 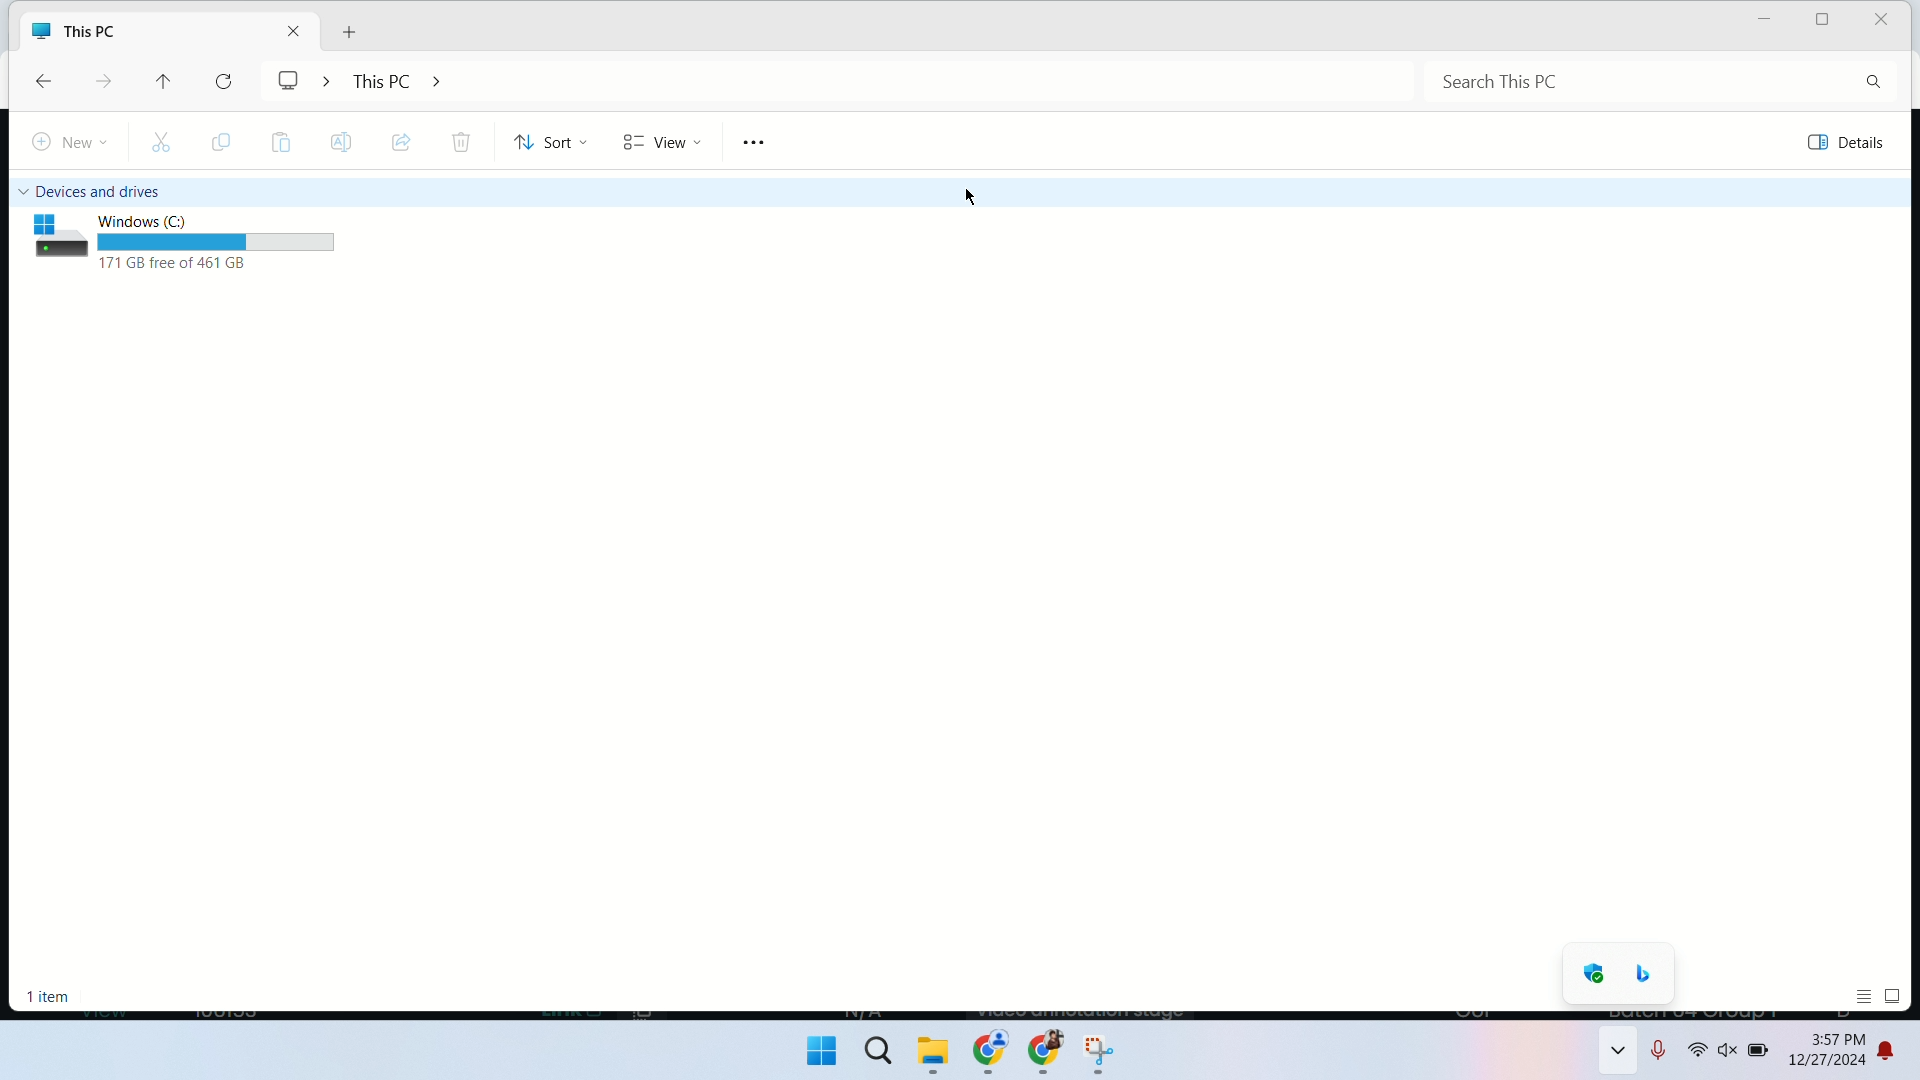 What do you see at coordinates (403, 144) in the screenshot?
I see `share` at bounding box center [403, 144].